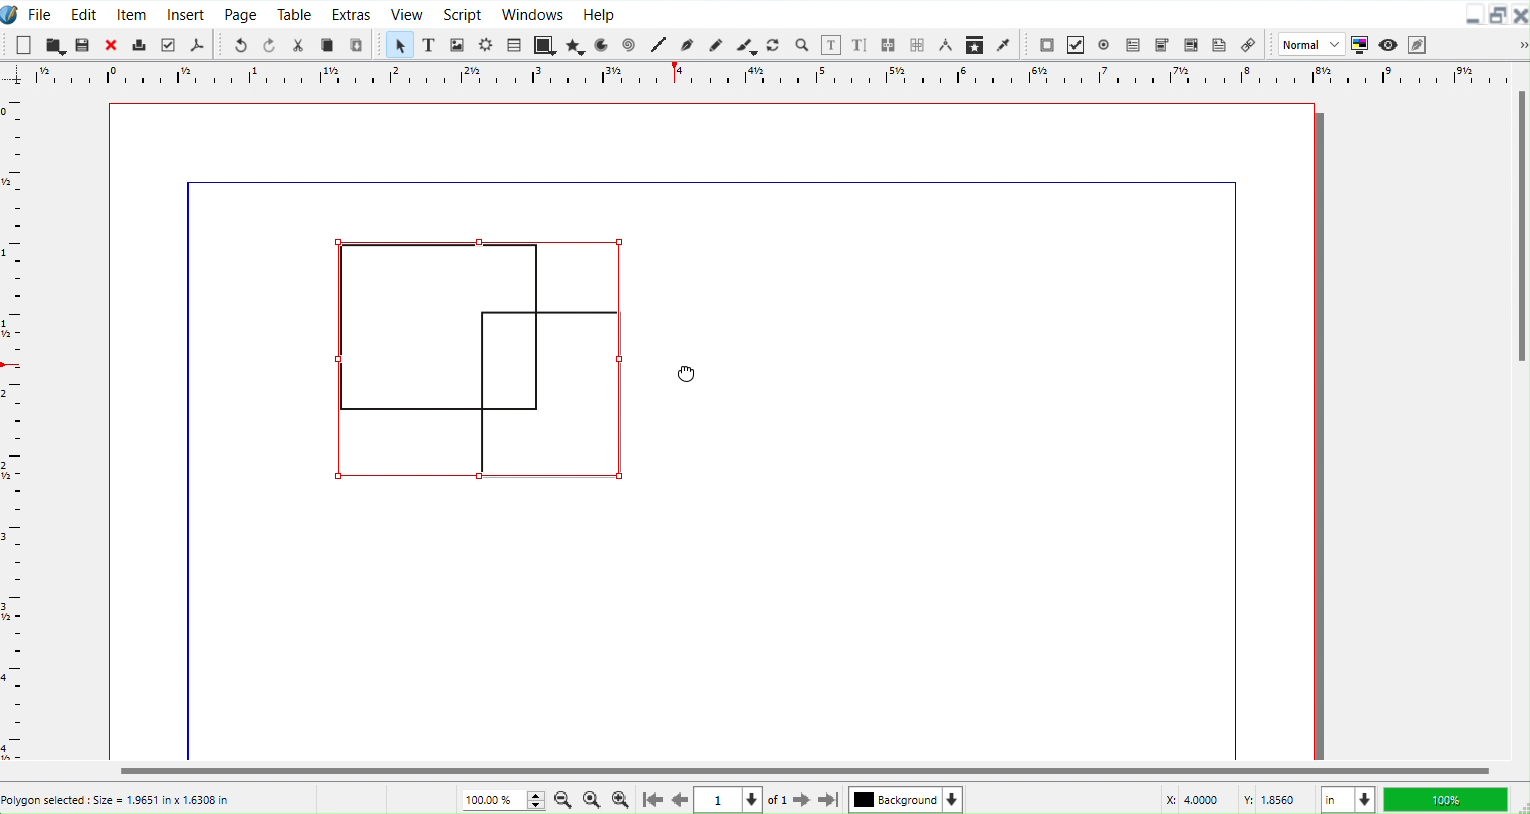  I want to click on PDF Radio Button, so click(1104, 44).